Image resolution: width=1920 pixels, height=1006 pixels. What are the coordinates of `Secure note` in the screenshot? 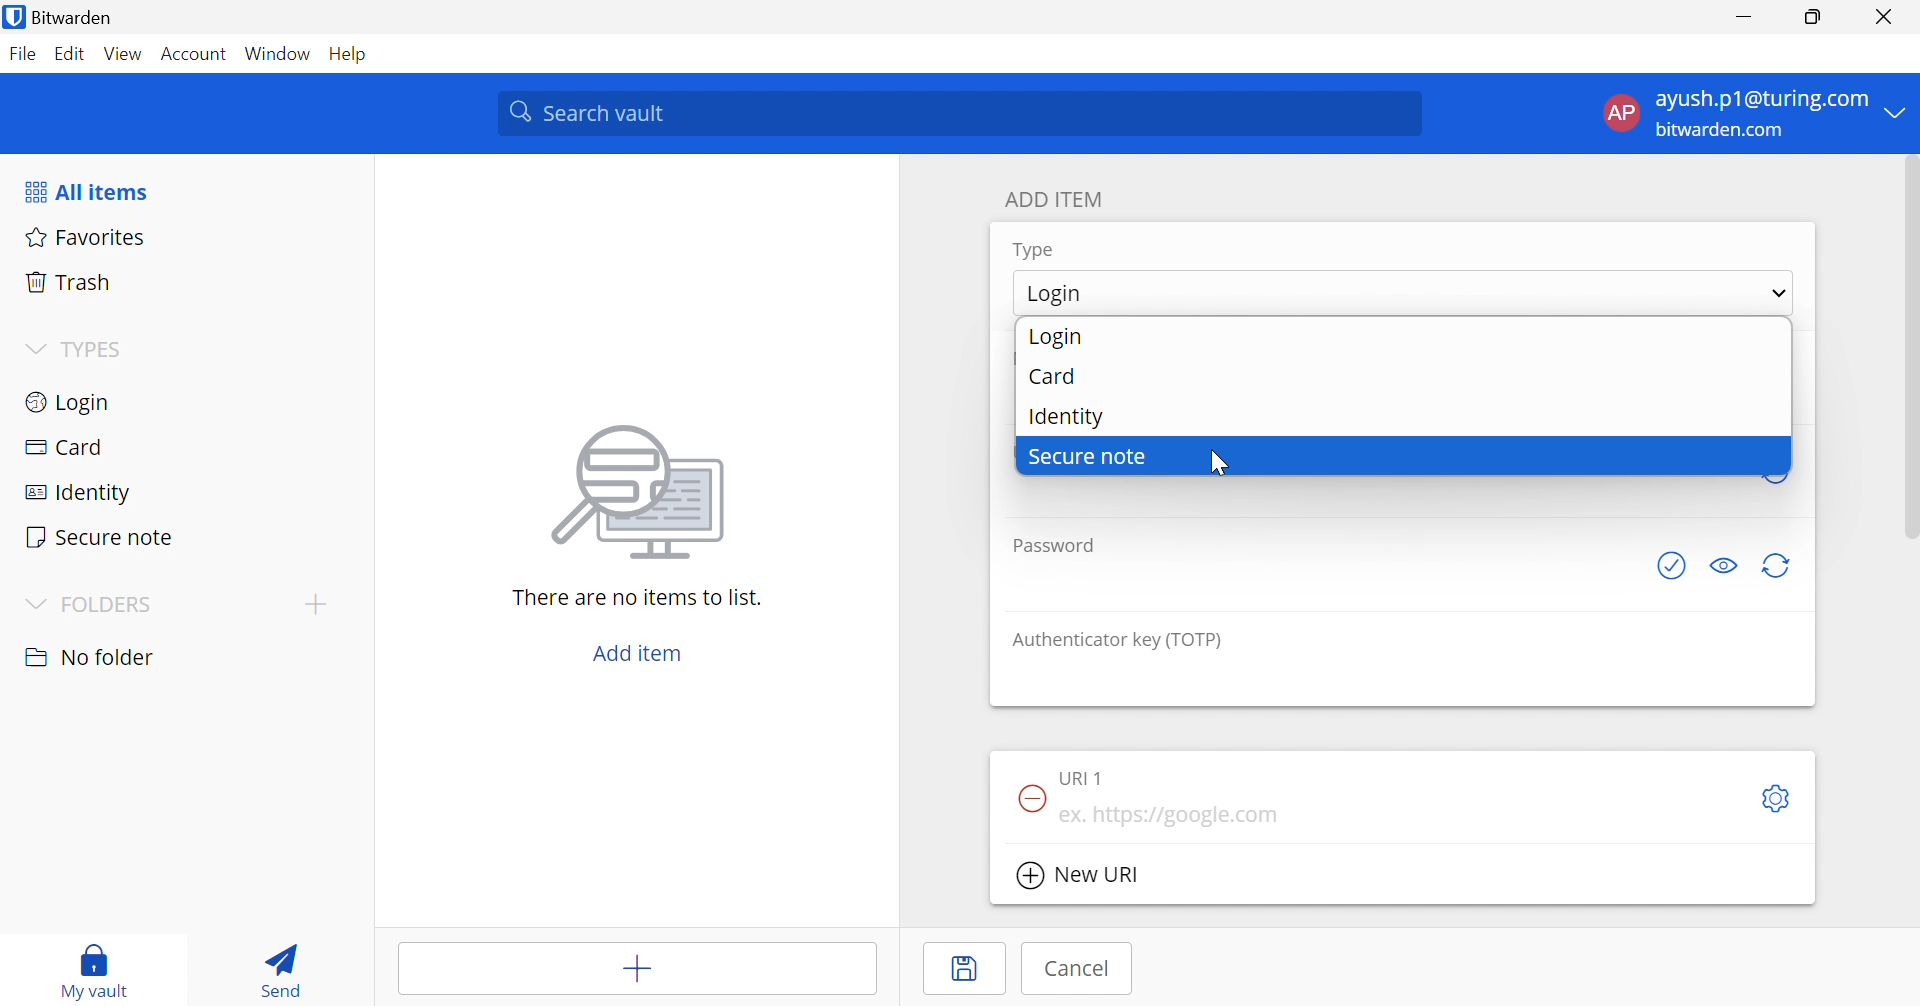 It's located at (1401, 456).